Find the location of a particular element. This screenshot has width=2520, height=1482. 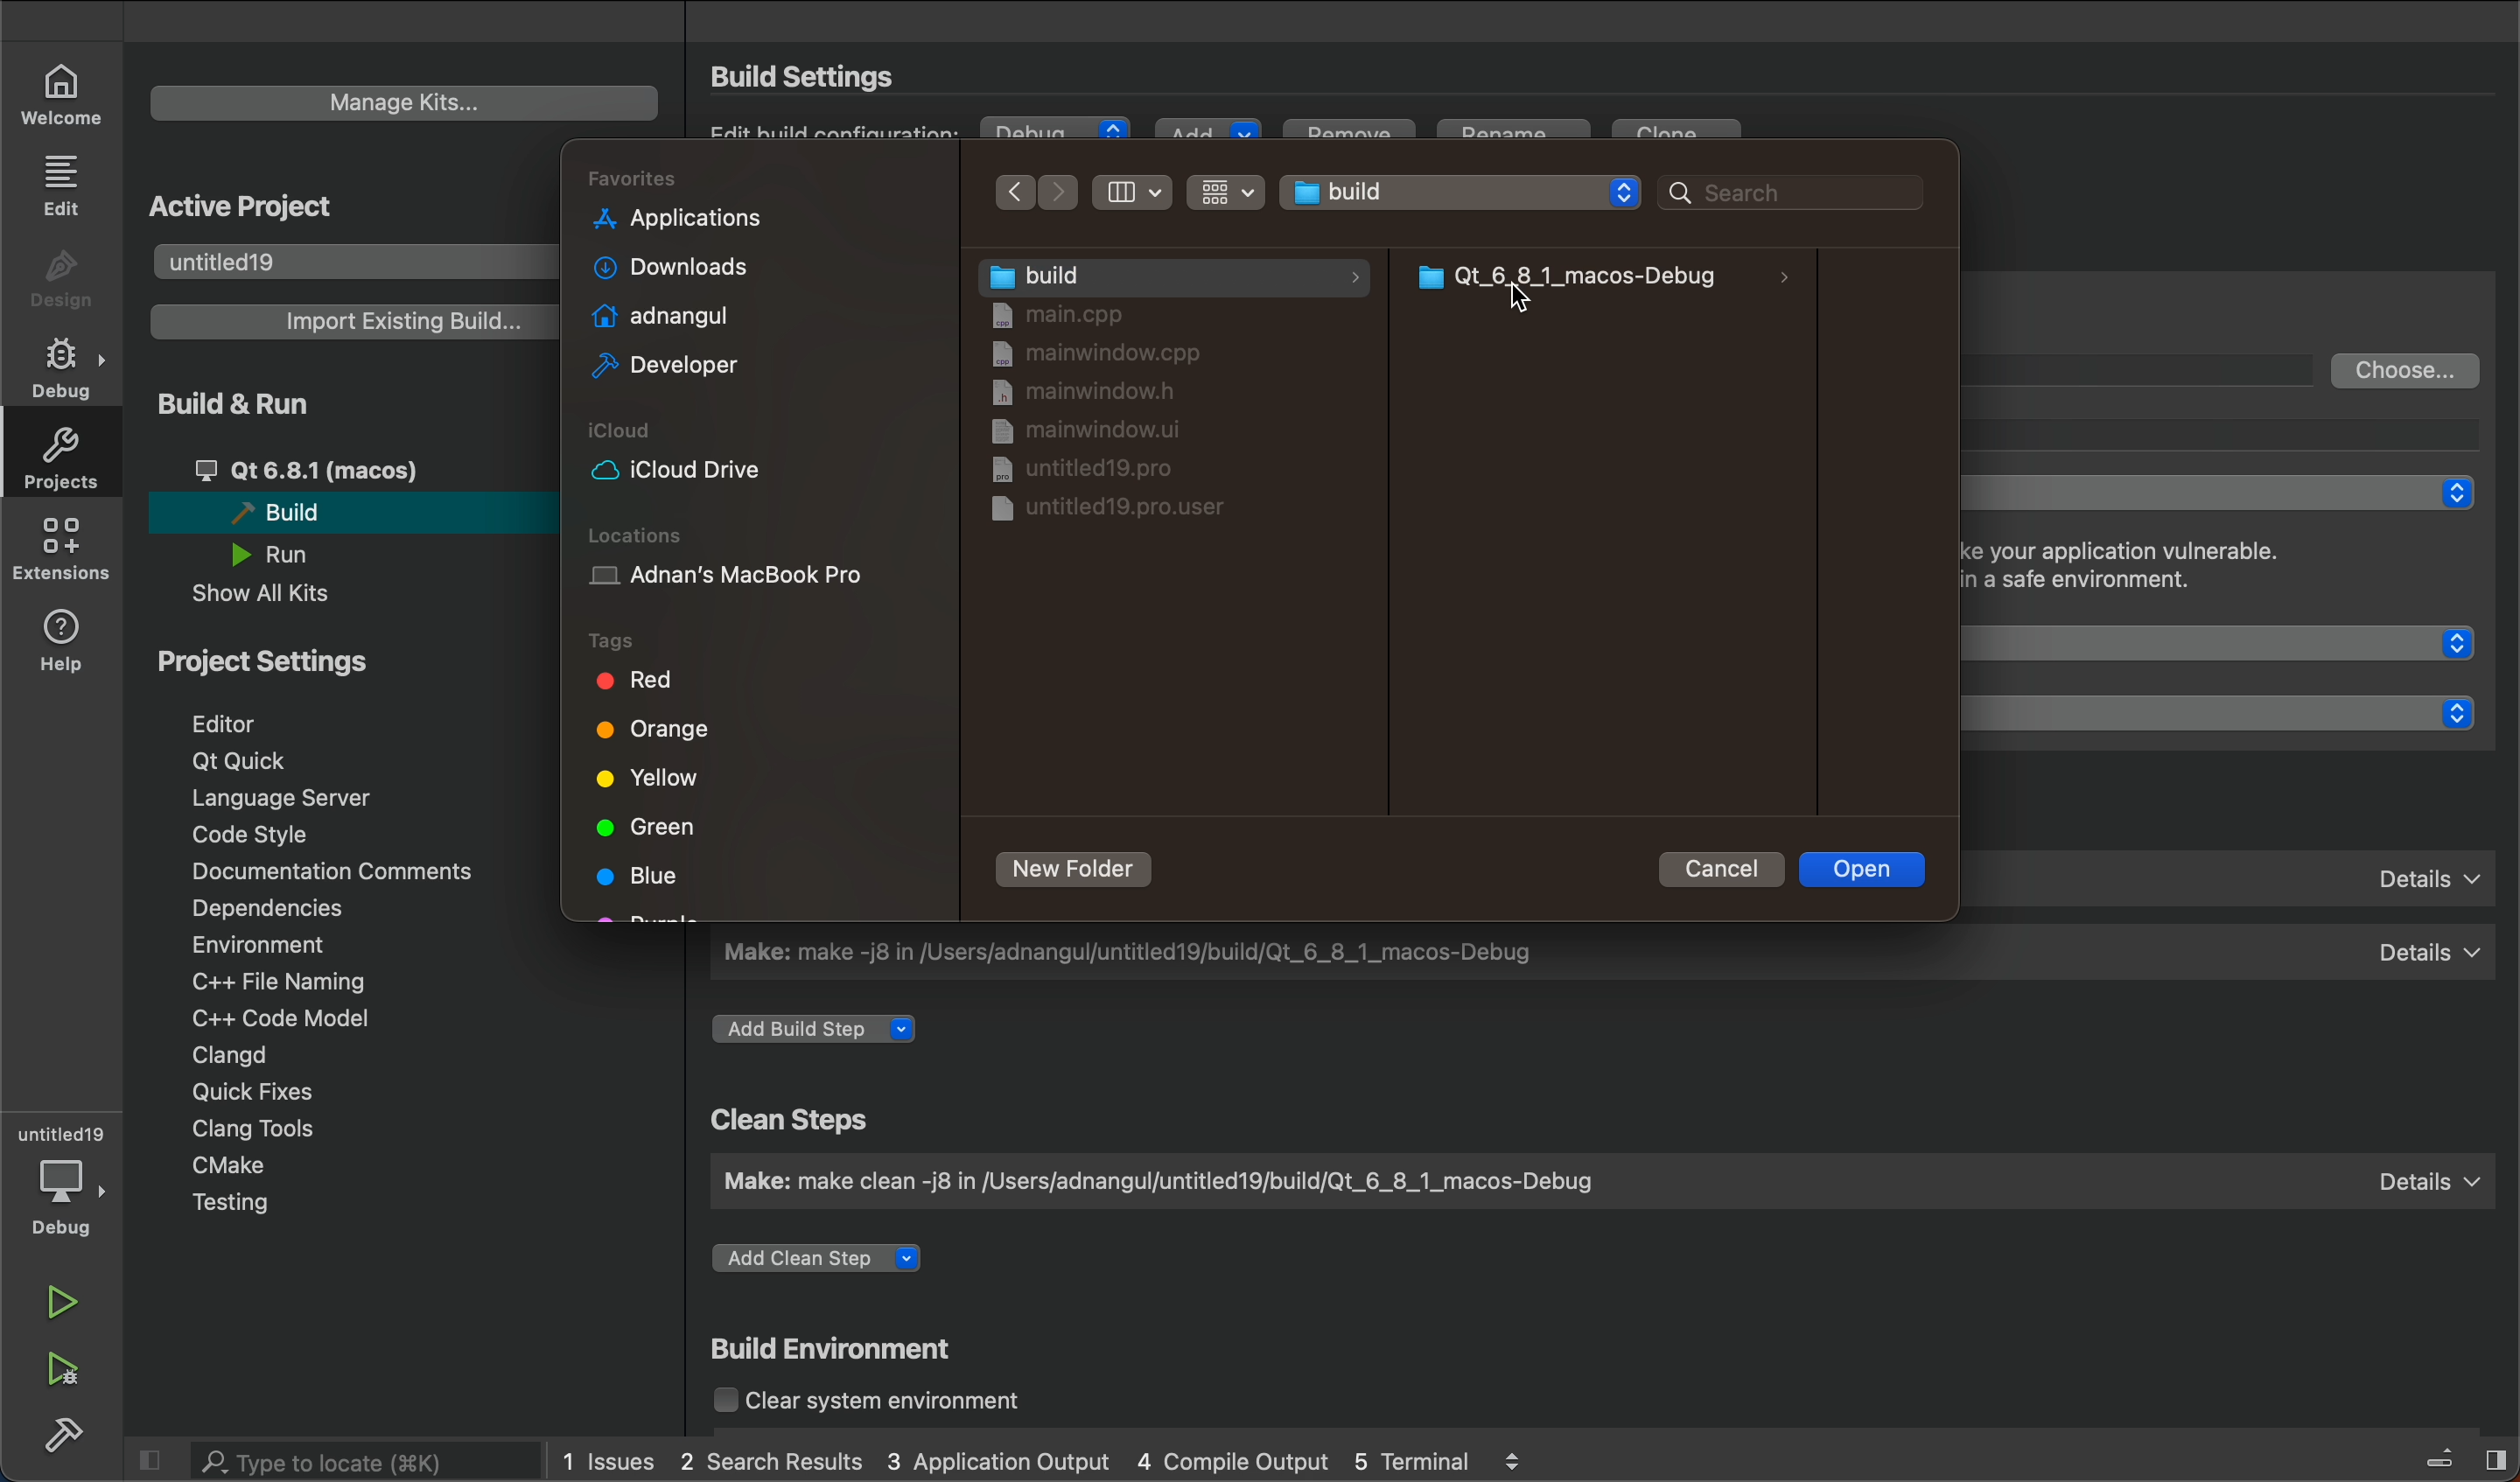

run is located at coordinates (290, 554).